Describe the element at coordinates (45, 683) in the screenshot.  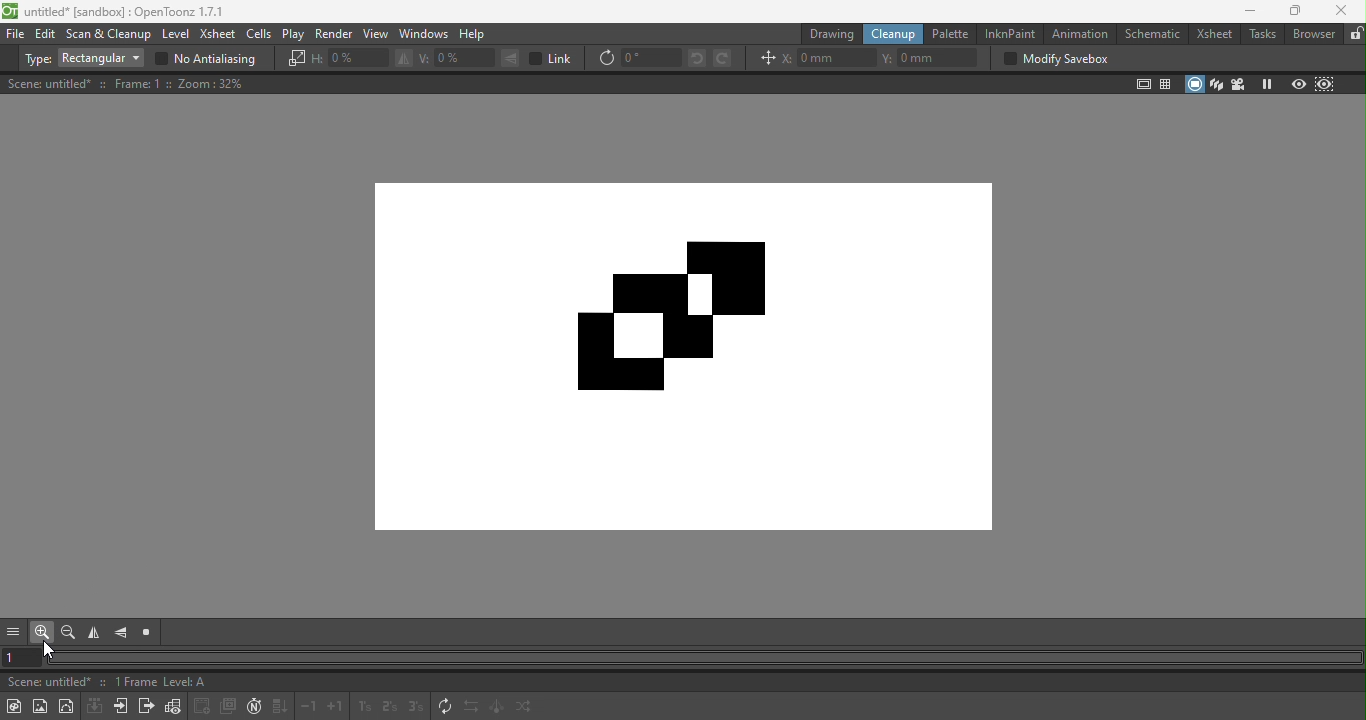
I see `File name` at that location.